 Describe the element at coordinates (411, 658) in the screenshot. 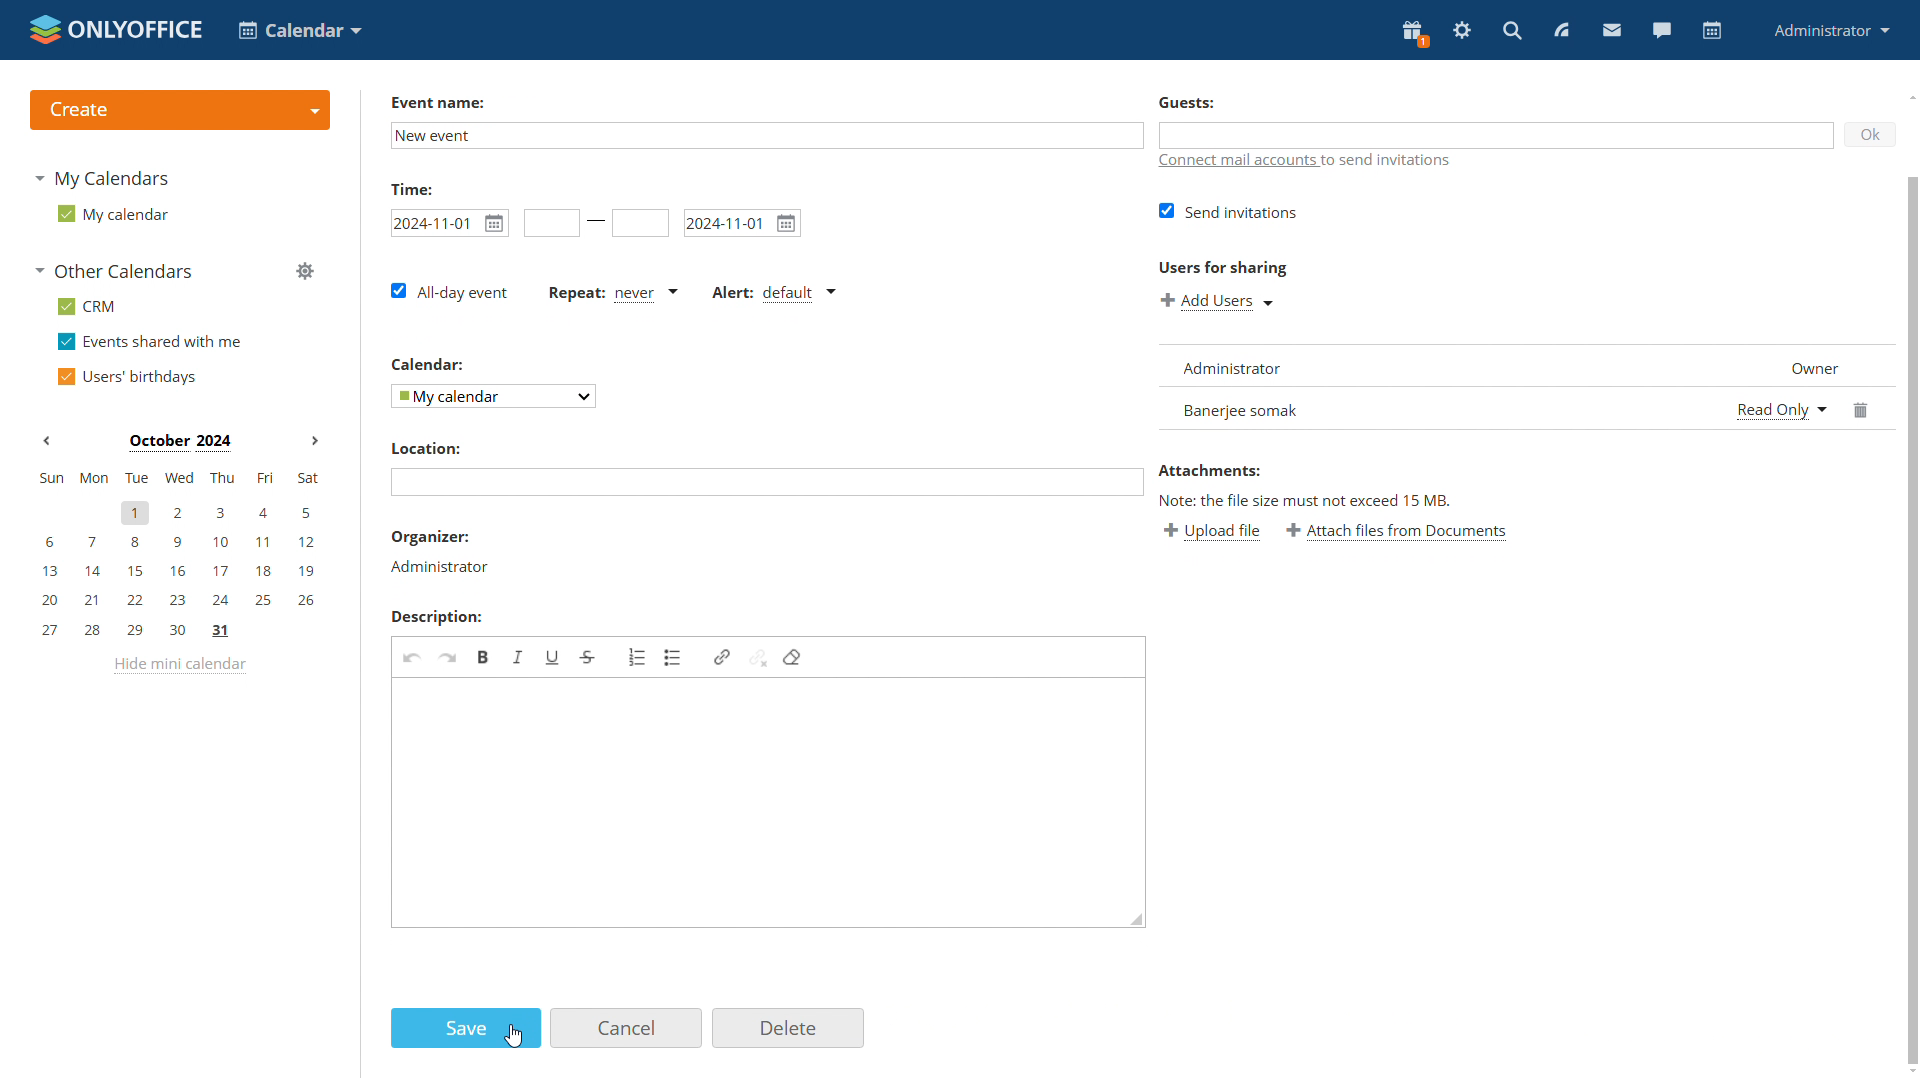

I see `undo` at that location.